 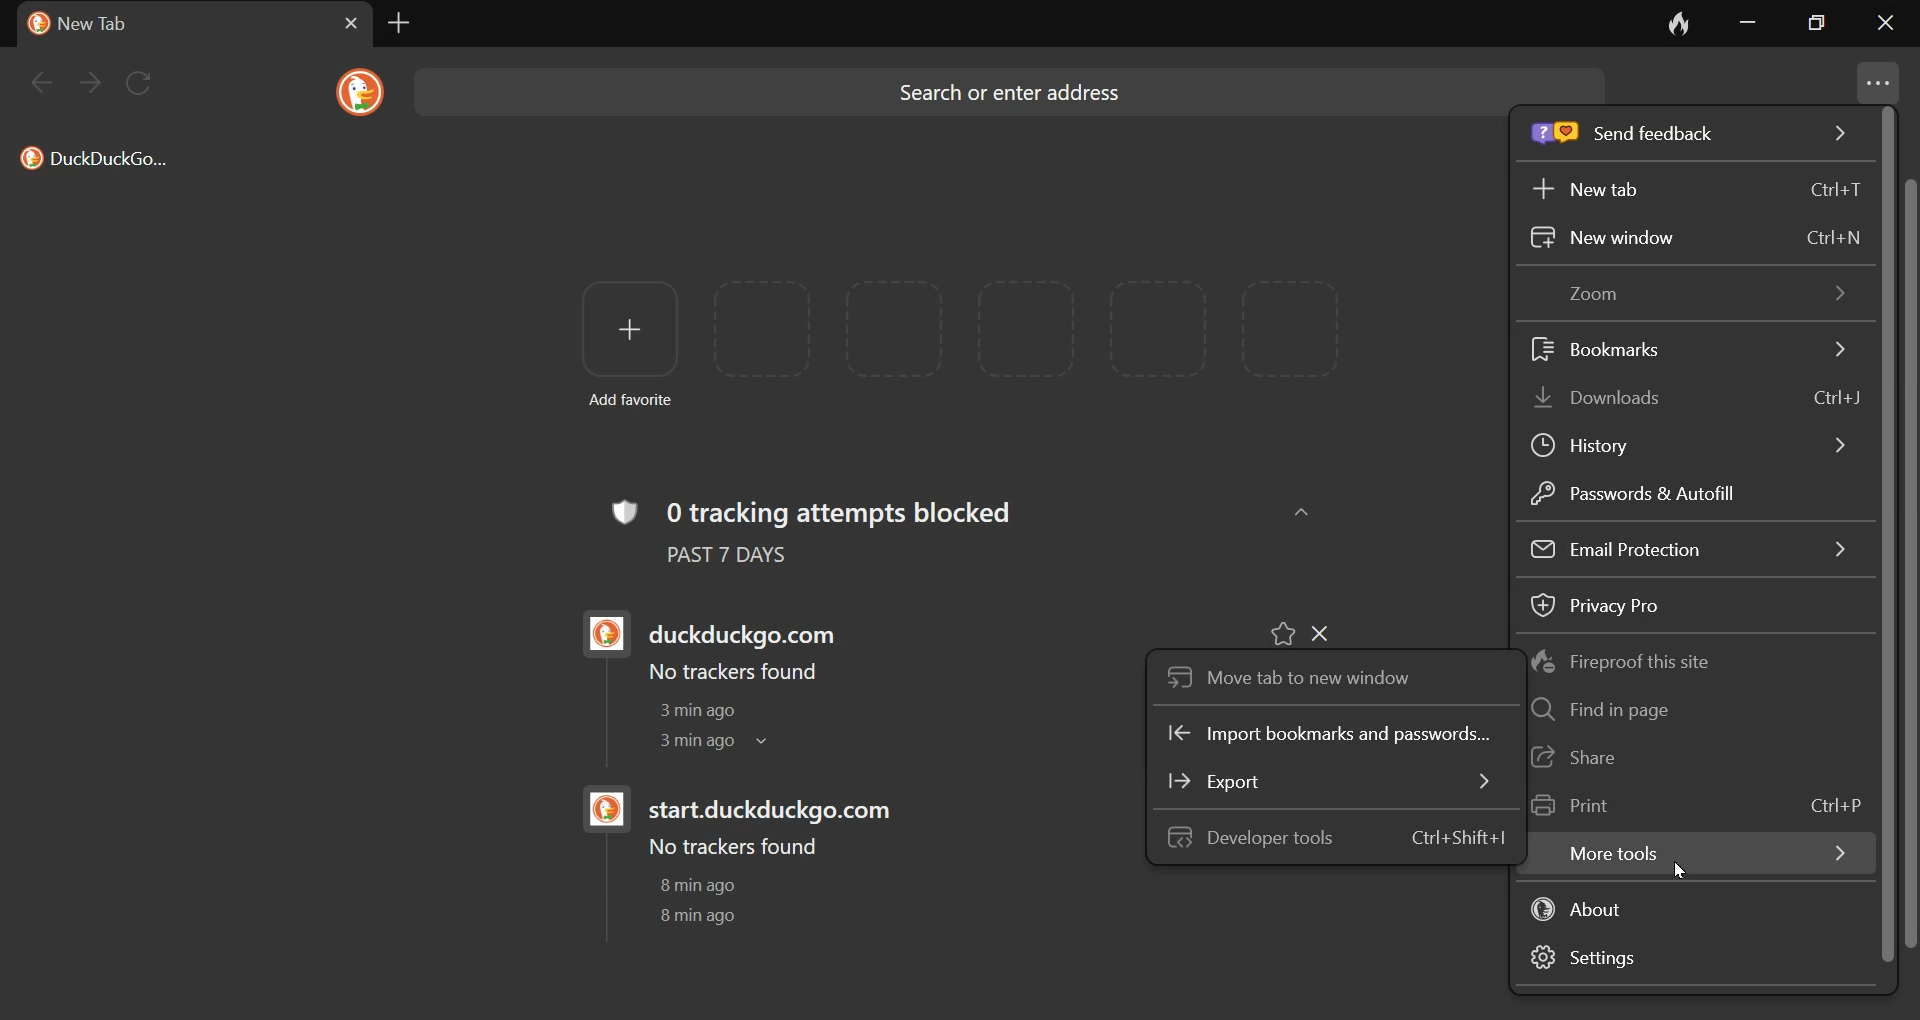 What do you see at coordinates (754, 627) in the screenshot?
I see `duckduckgo.com` at bounding box center [754, 627].